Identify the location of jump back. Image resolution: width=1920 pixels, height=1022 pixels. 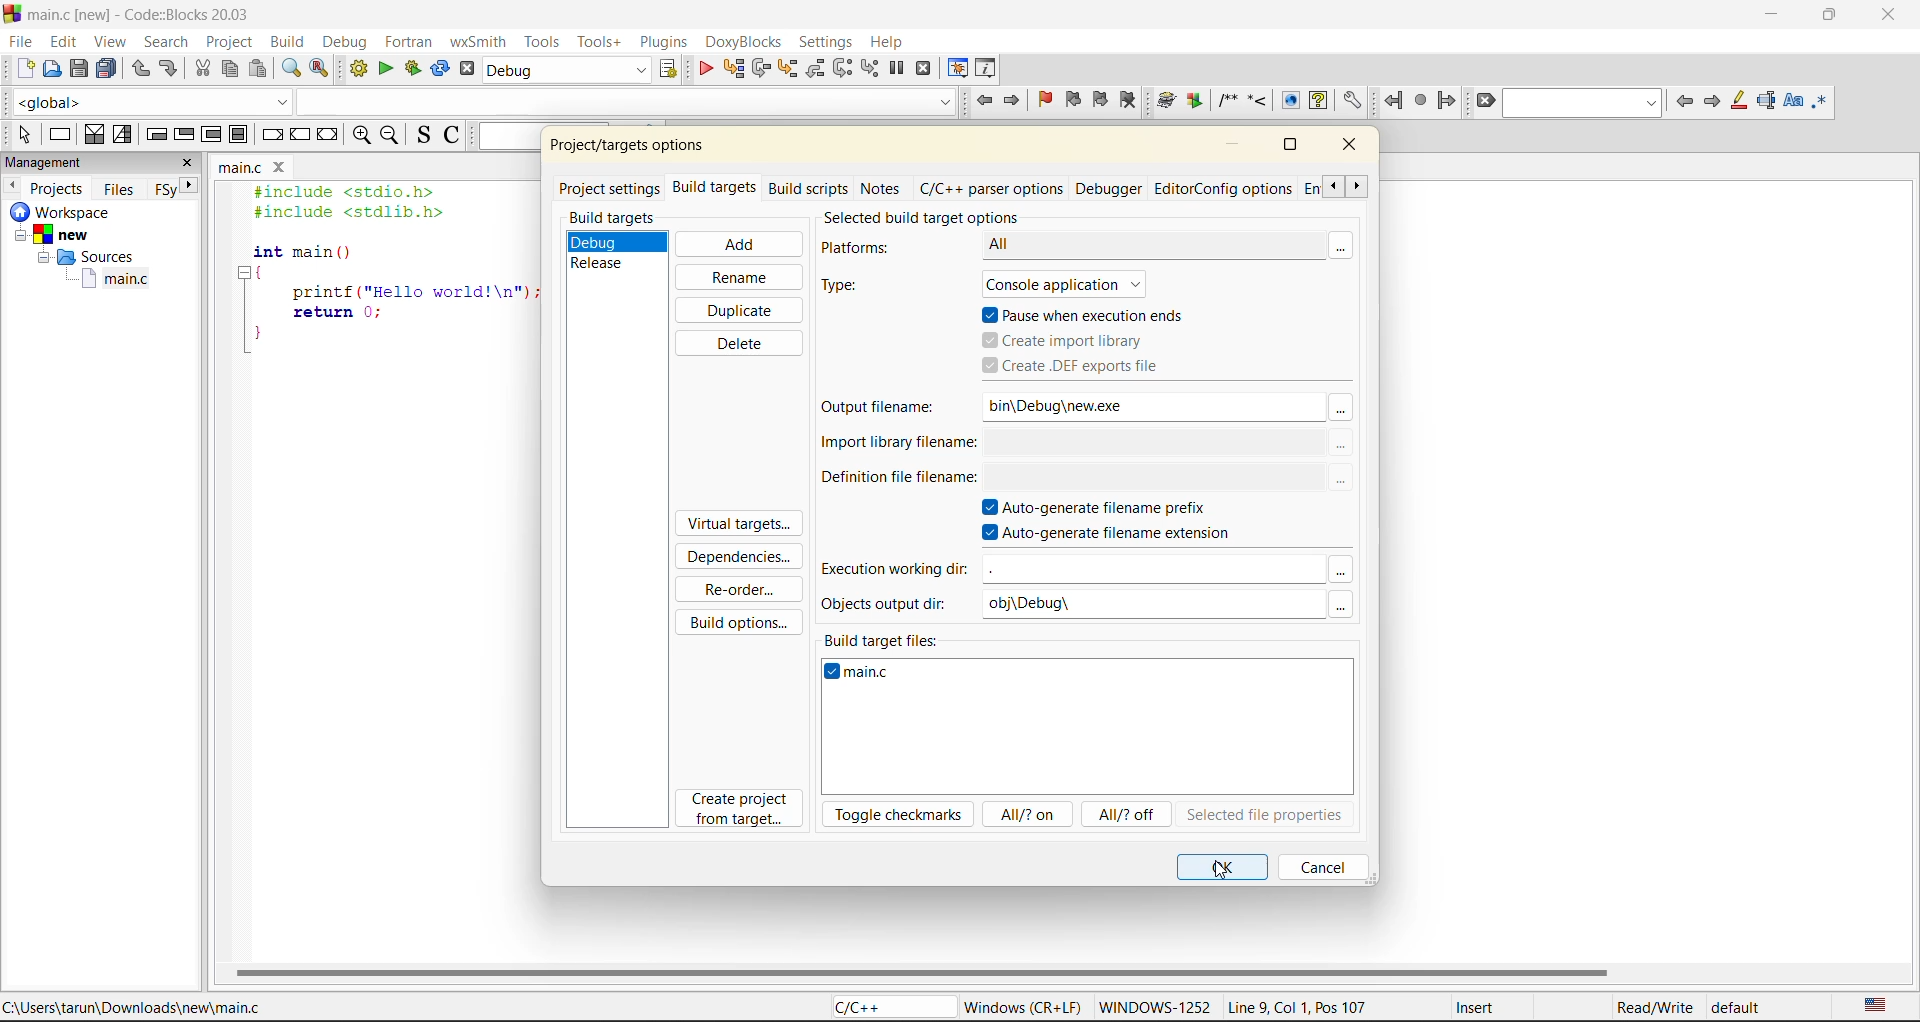
(1392, 101).